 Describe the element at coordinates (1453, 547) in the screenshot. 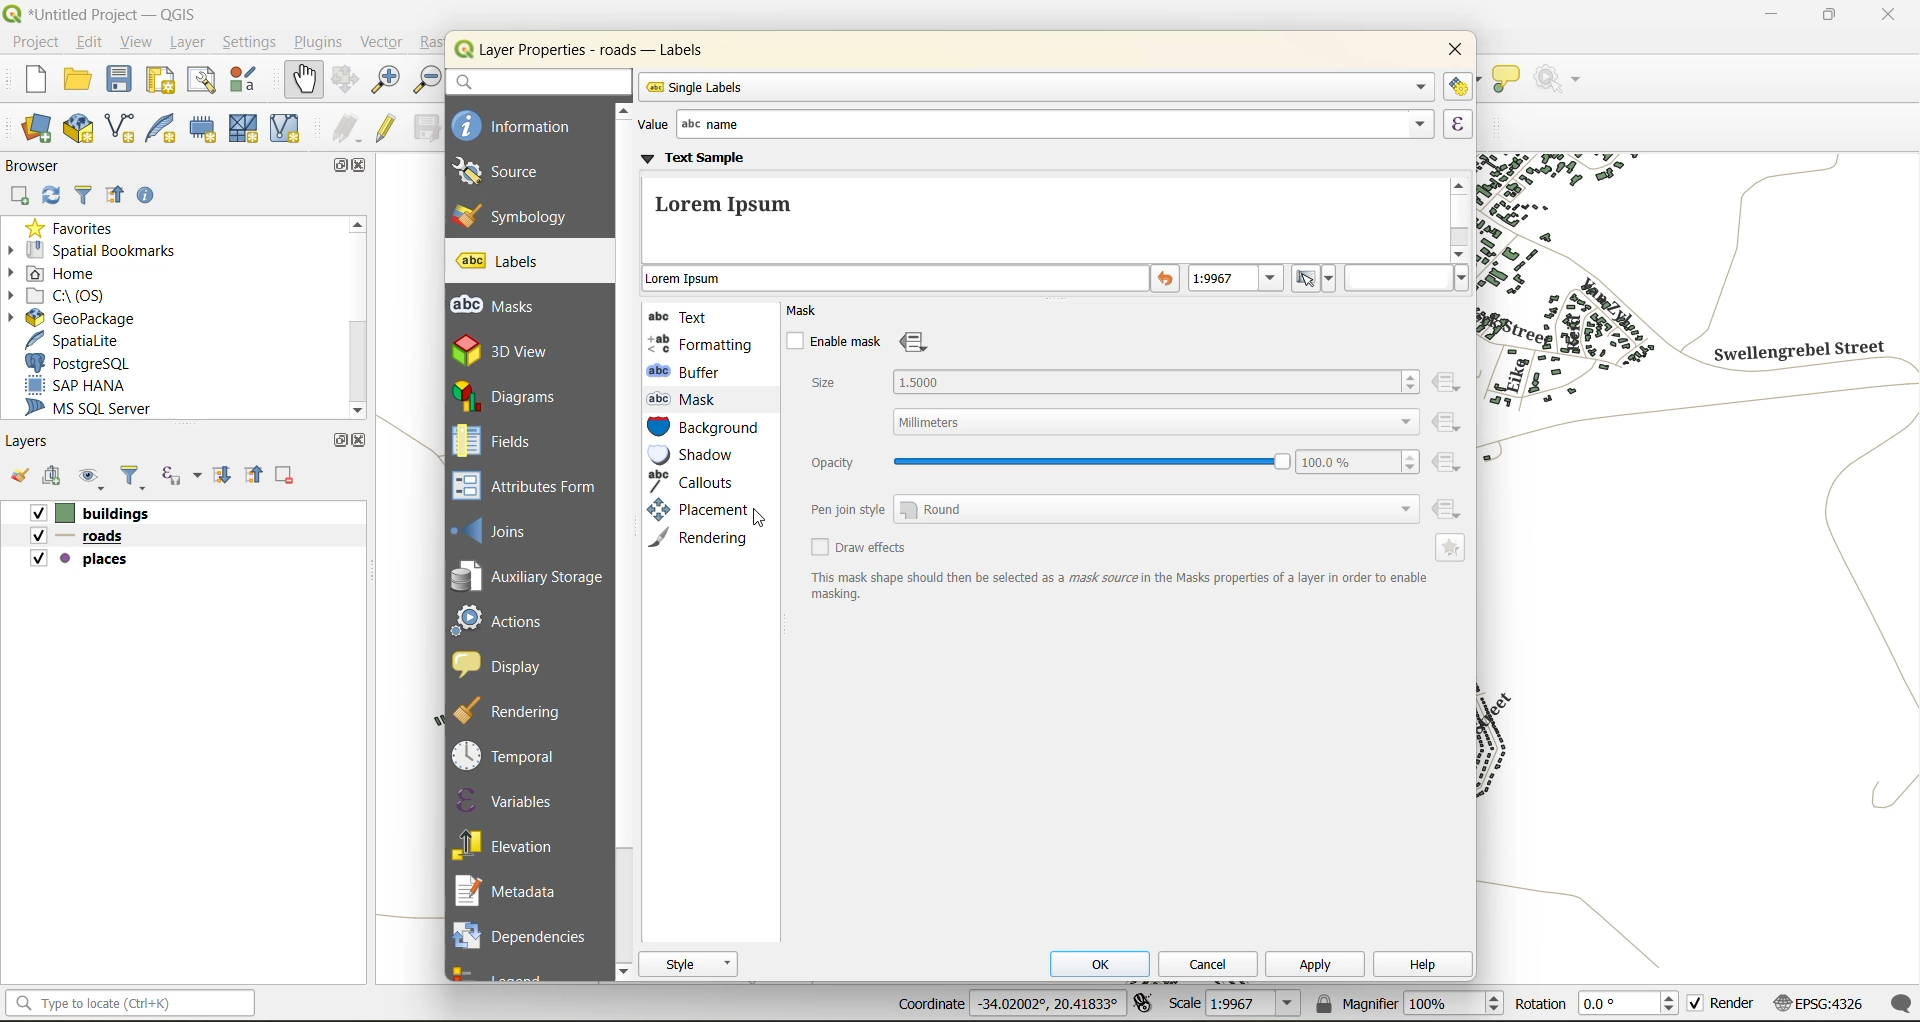

I see `customize effects` at that location.